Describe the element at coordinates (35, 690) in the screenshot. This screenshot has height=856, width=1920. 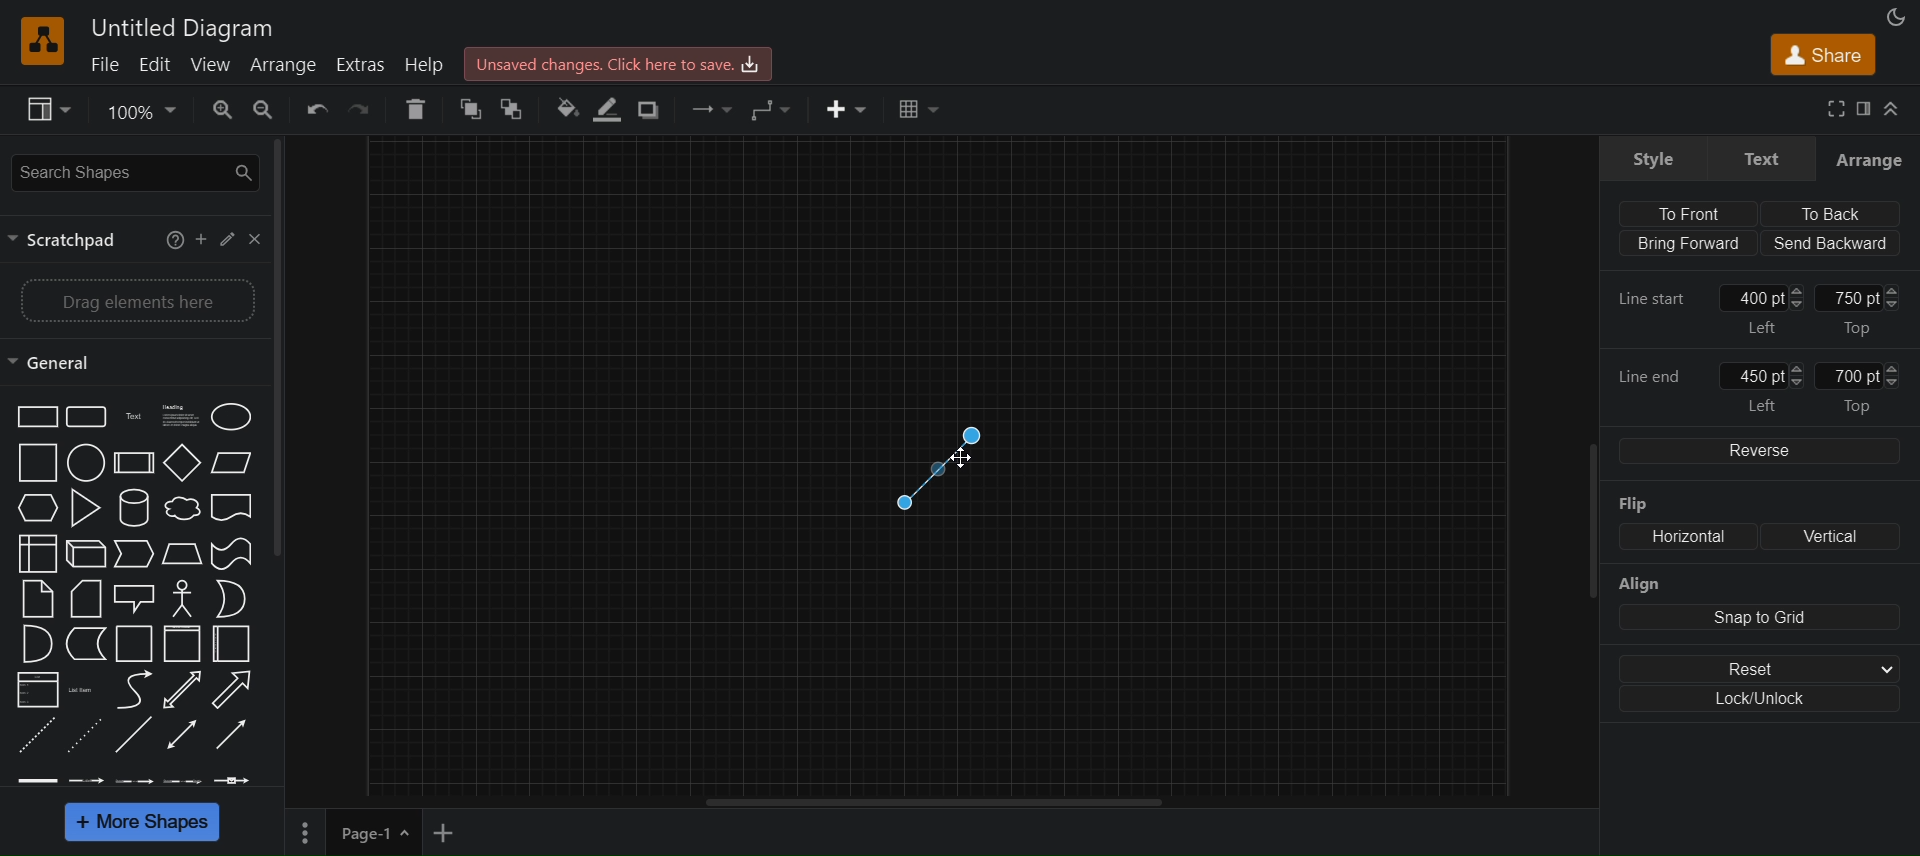
I see `List` at that location.